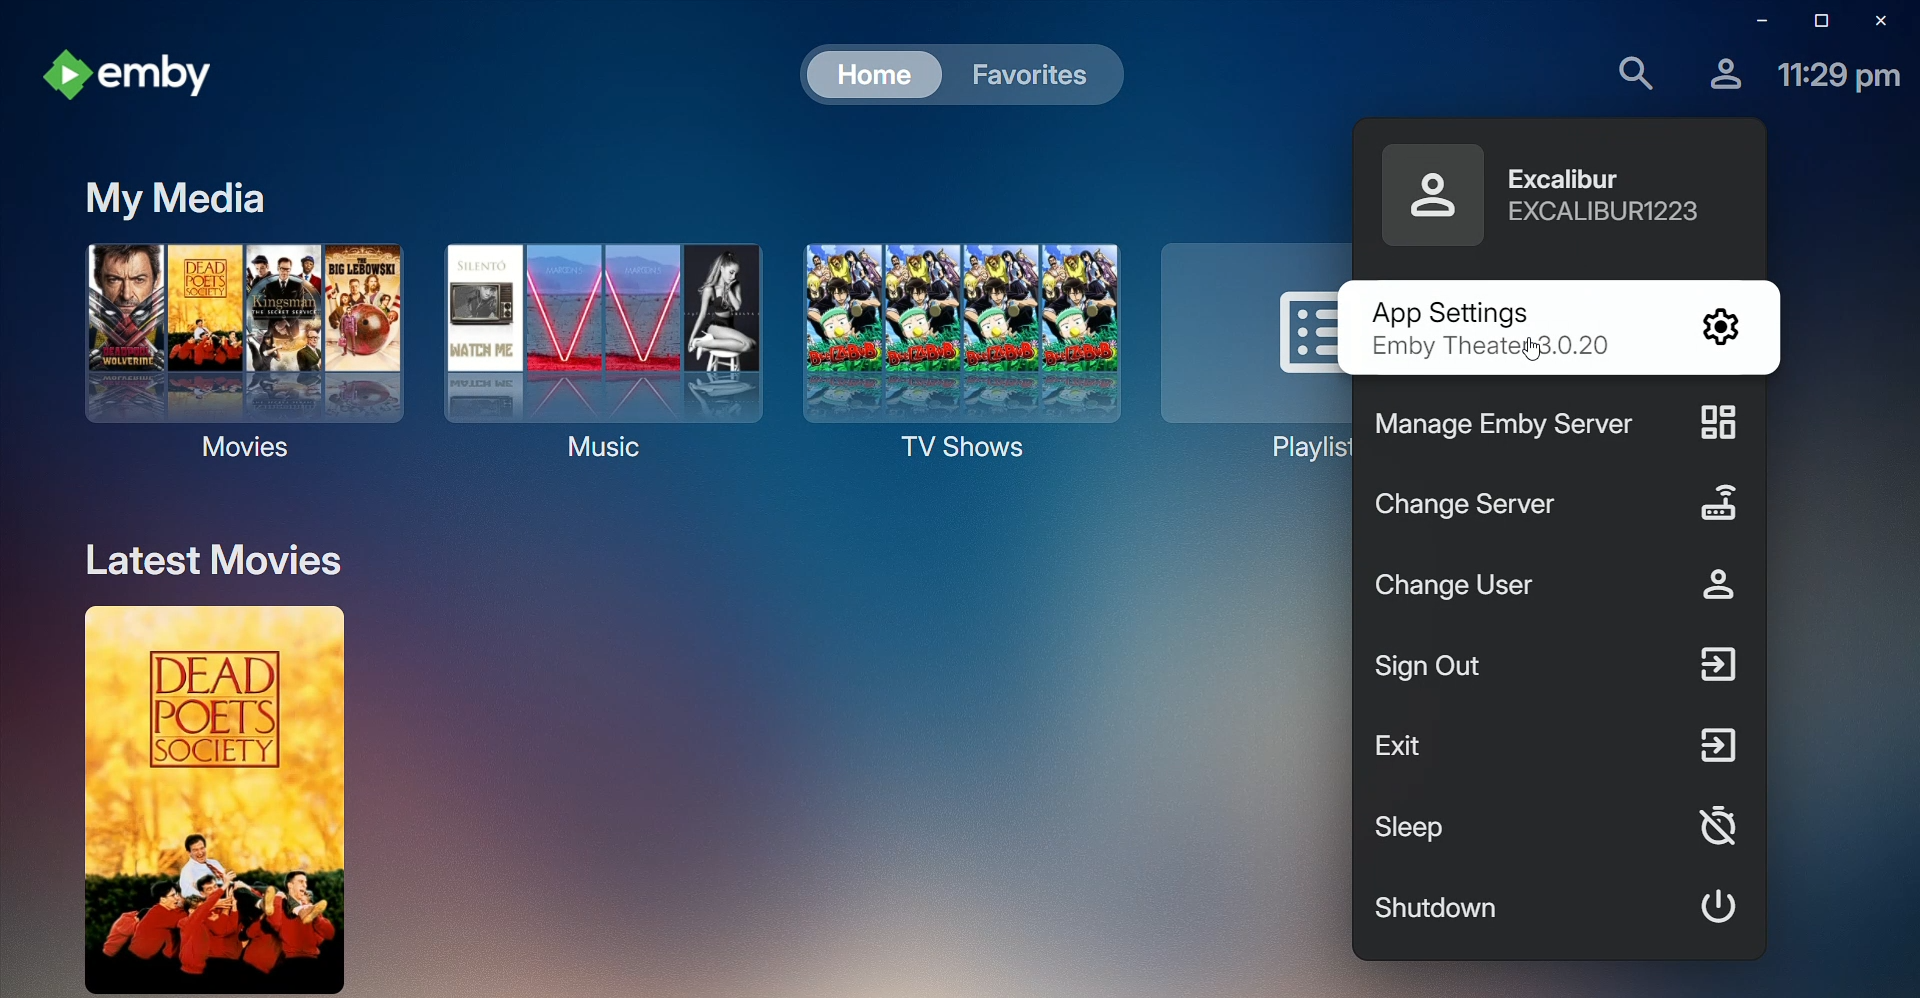  Describe the element at coordinates (225, 558) in the screenshot. I see `Latest Movies` at that location.